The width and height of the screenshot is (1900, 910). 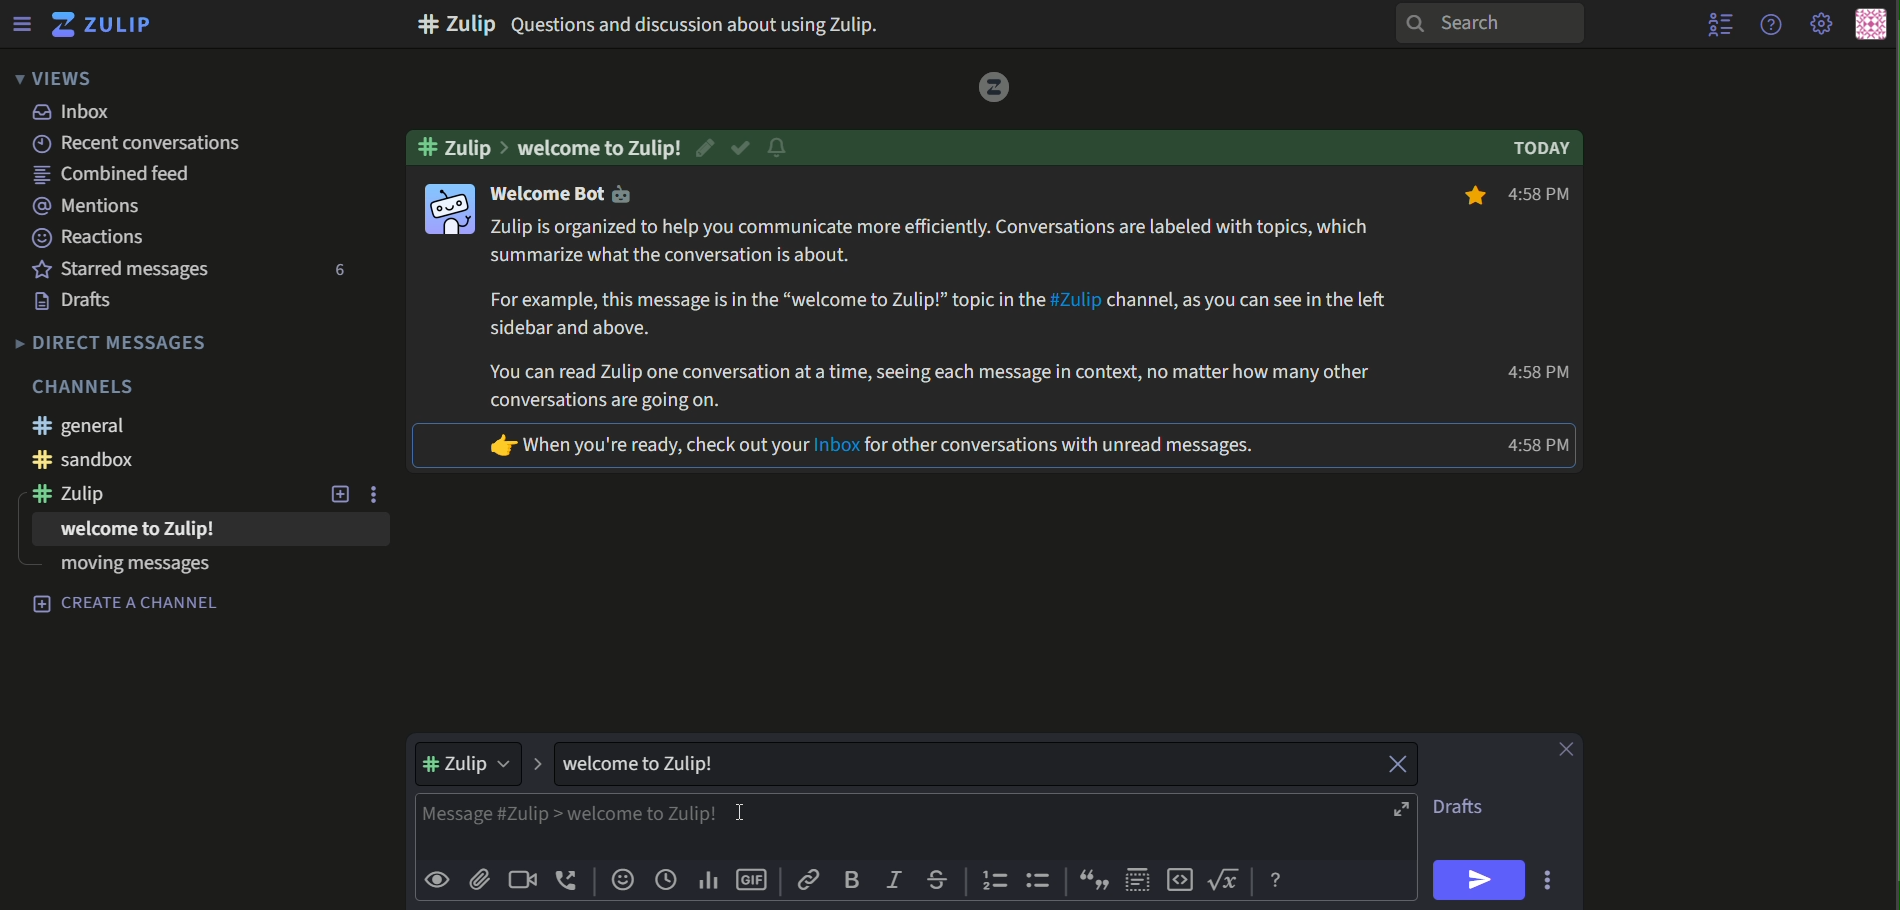 What do you see at coordinates (521, 879) in the screenshot?
I see `add video call` at bounding box center [521, 879].